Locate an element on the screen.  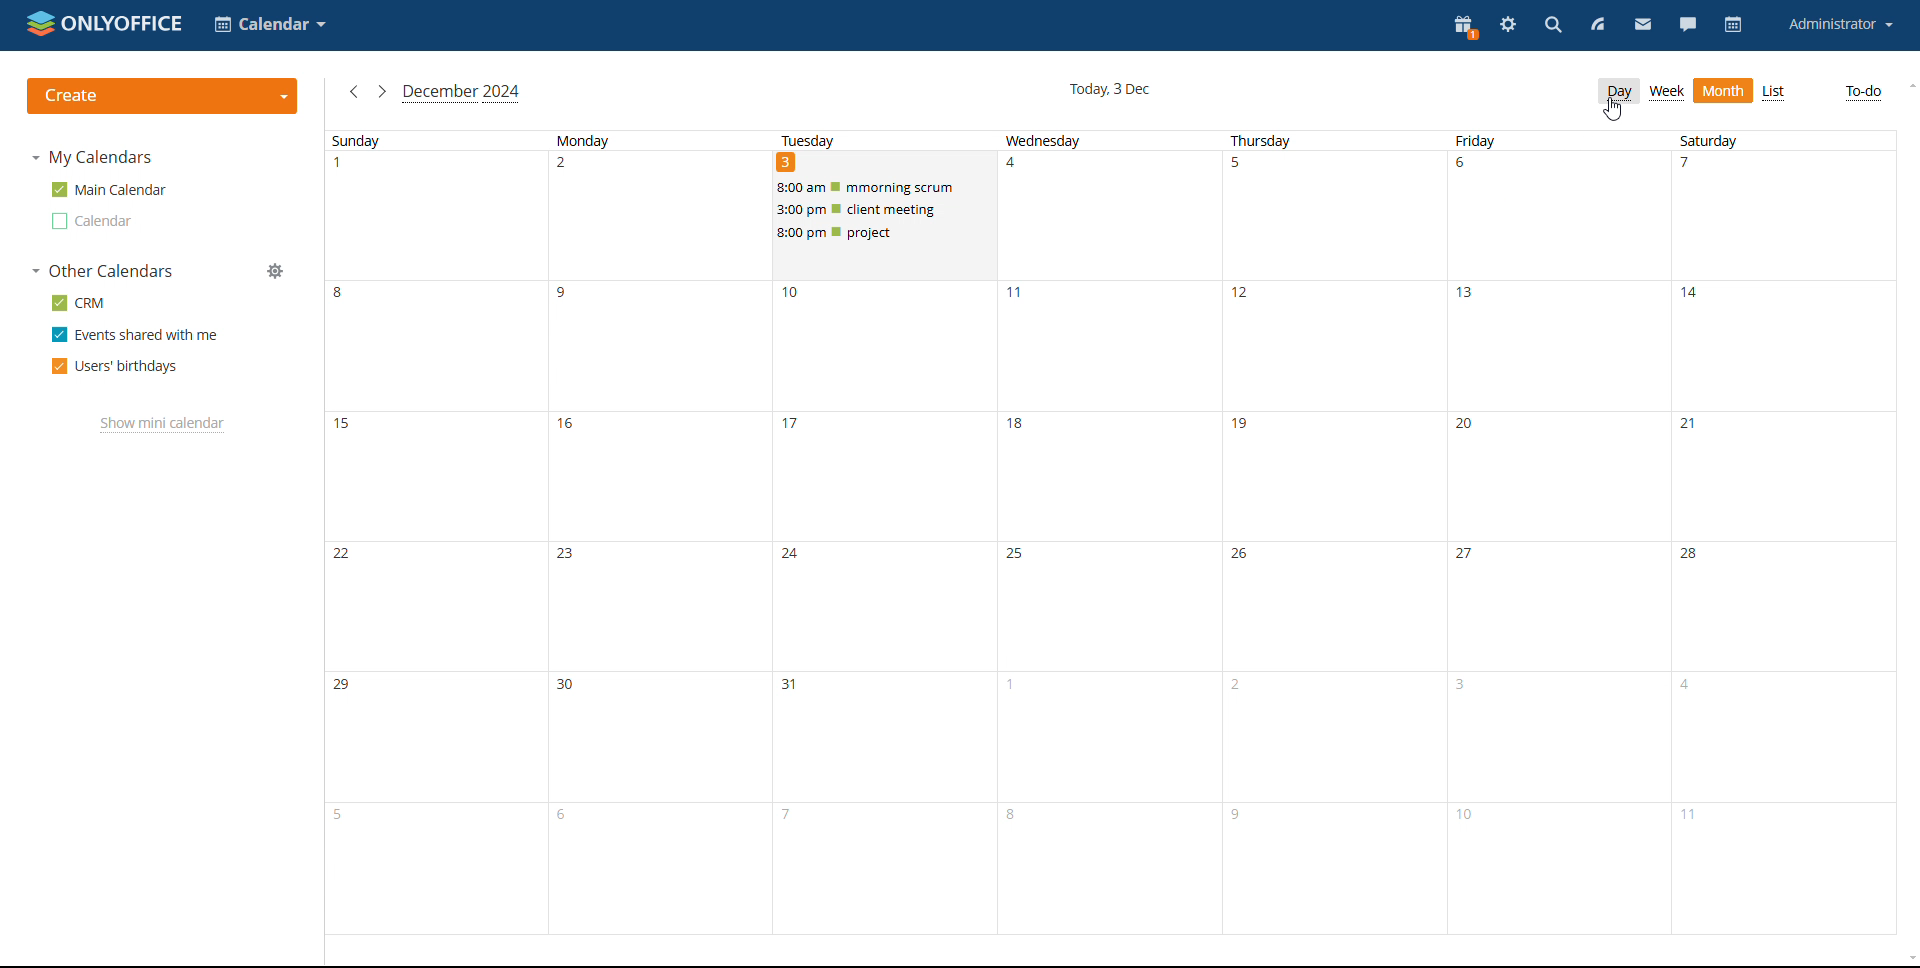
friday is located at coordinates (1558, 532).